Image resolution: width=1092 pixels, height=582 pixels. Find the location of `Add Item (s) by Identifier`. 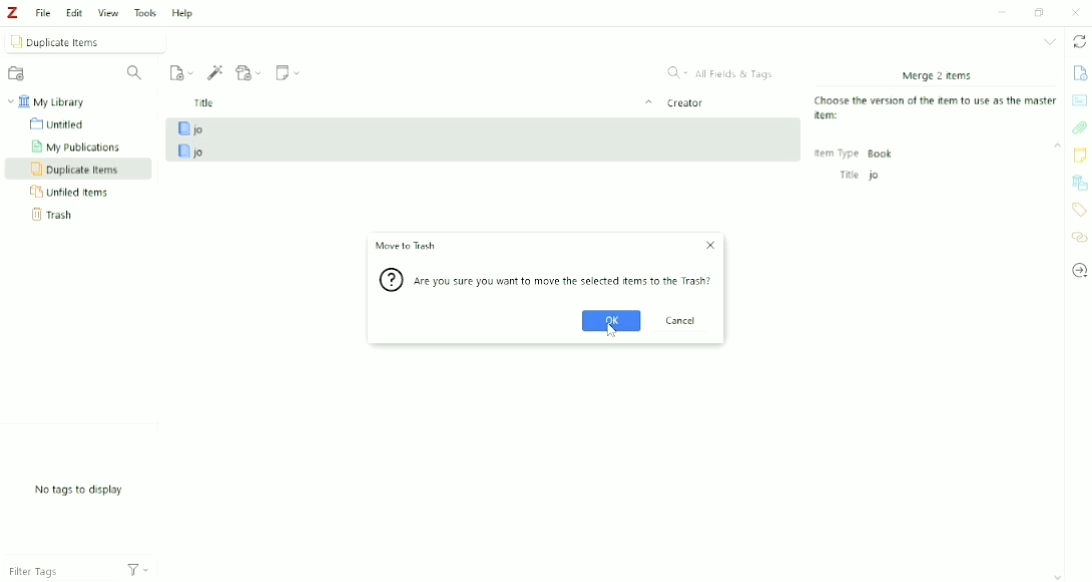

Add Item (s) by Identifier is located at coordinates (216, 73).